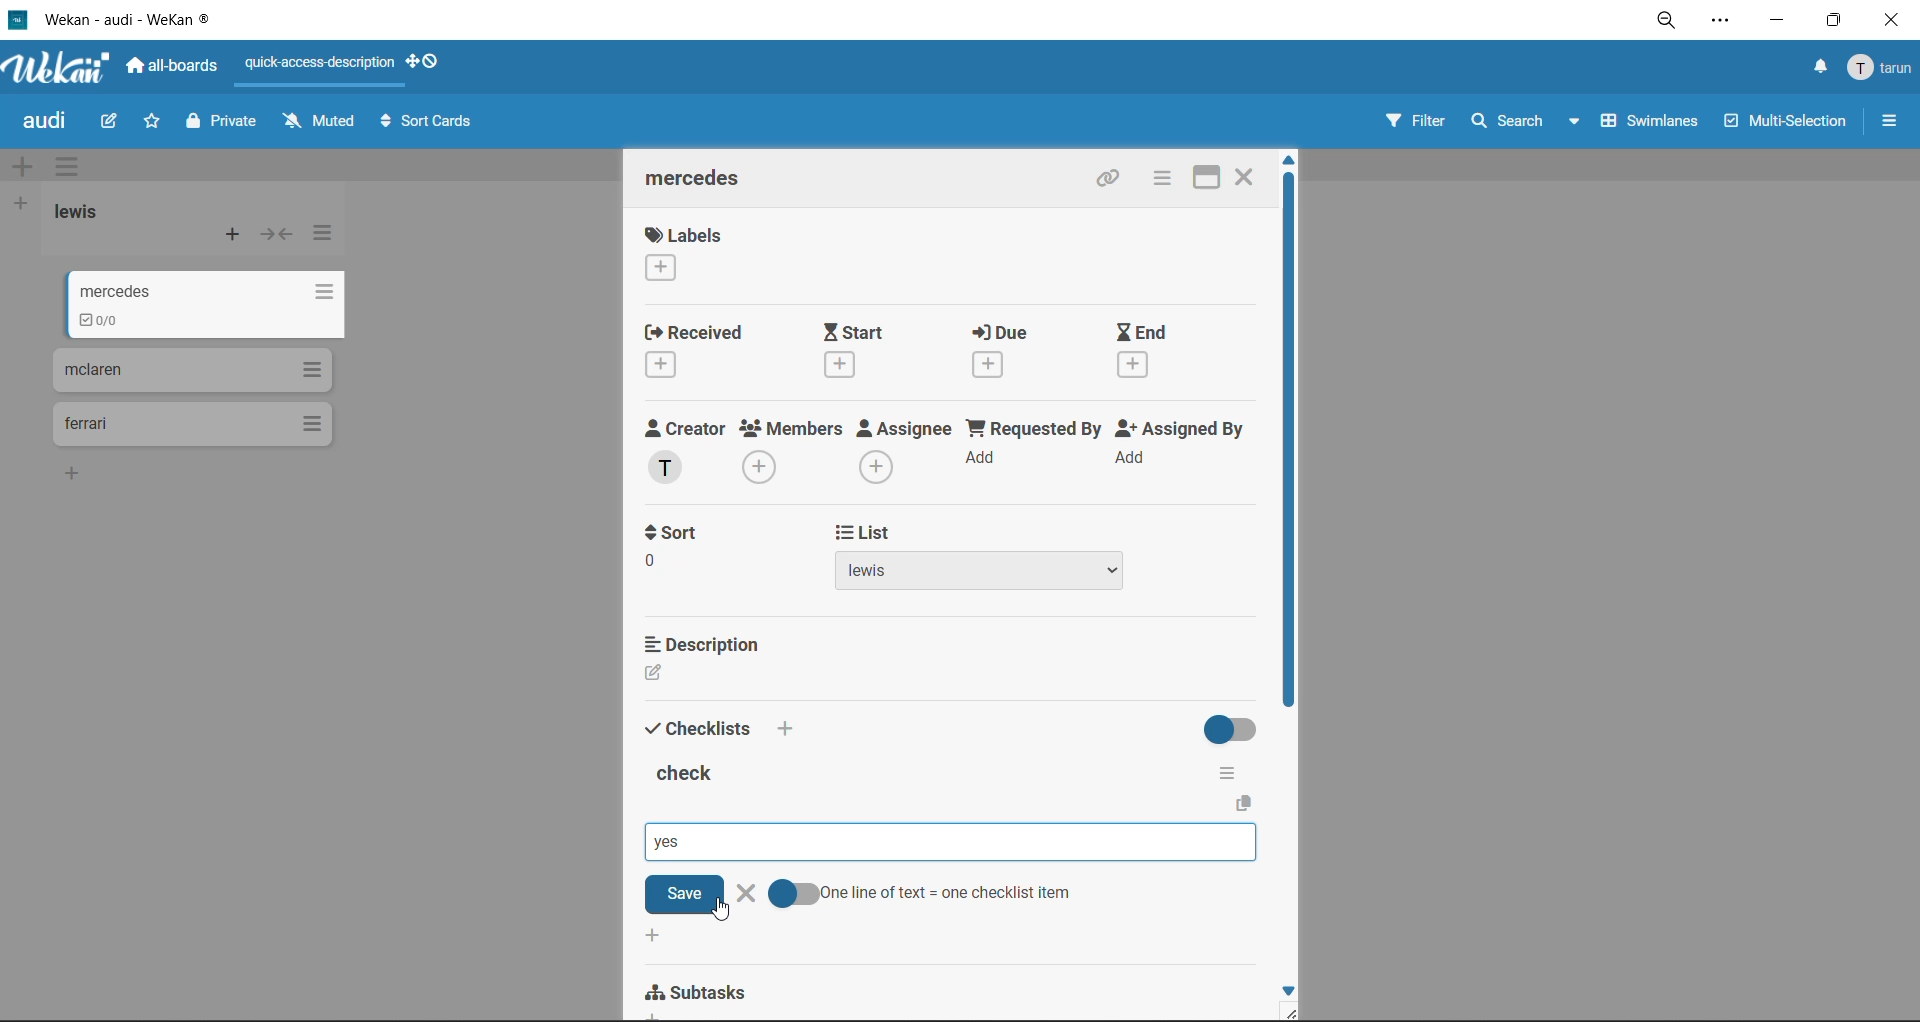 The image size is (1920, 1022). I want to click on save, so click(682, 894).